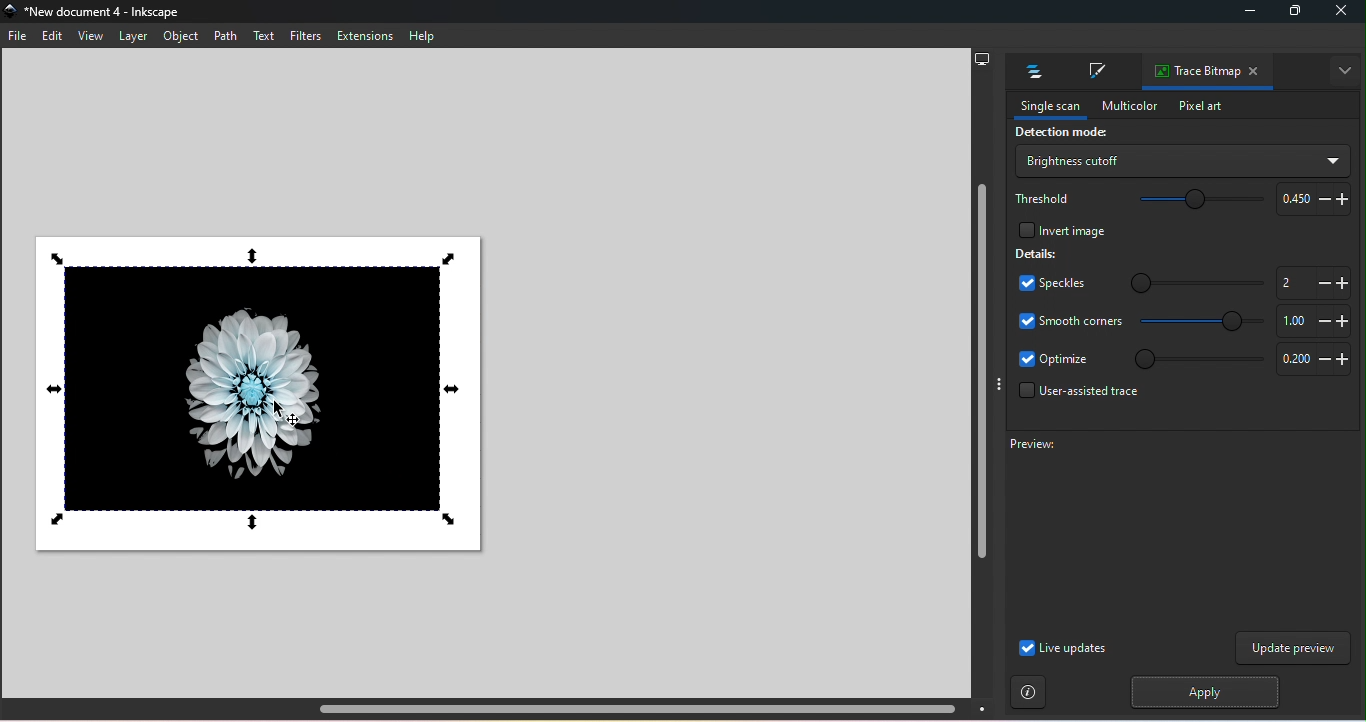 The width and height of the screenshot is (1366, 722). Describe the element at coordinates (1191, 72) in the screenshot. I see `Trace bitmap` at that location.